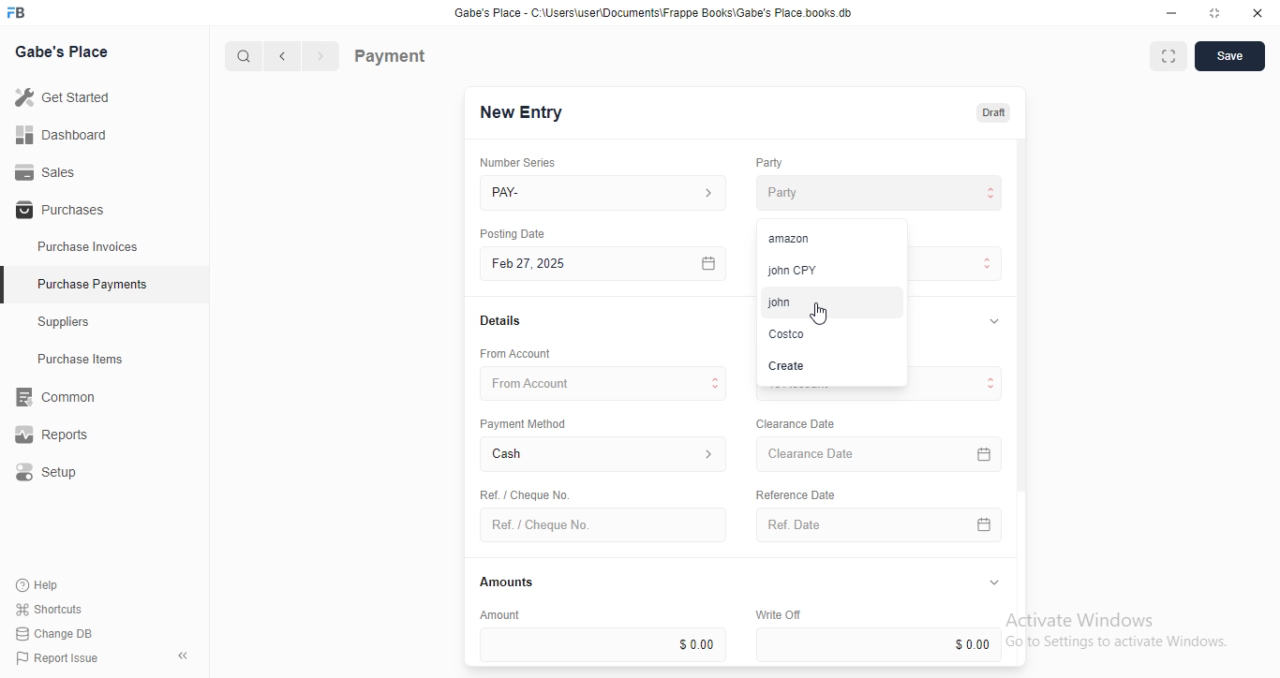 The image size is (1280, 678). I want to click on Rit
Common, so click(55, 398).